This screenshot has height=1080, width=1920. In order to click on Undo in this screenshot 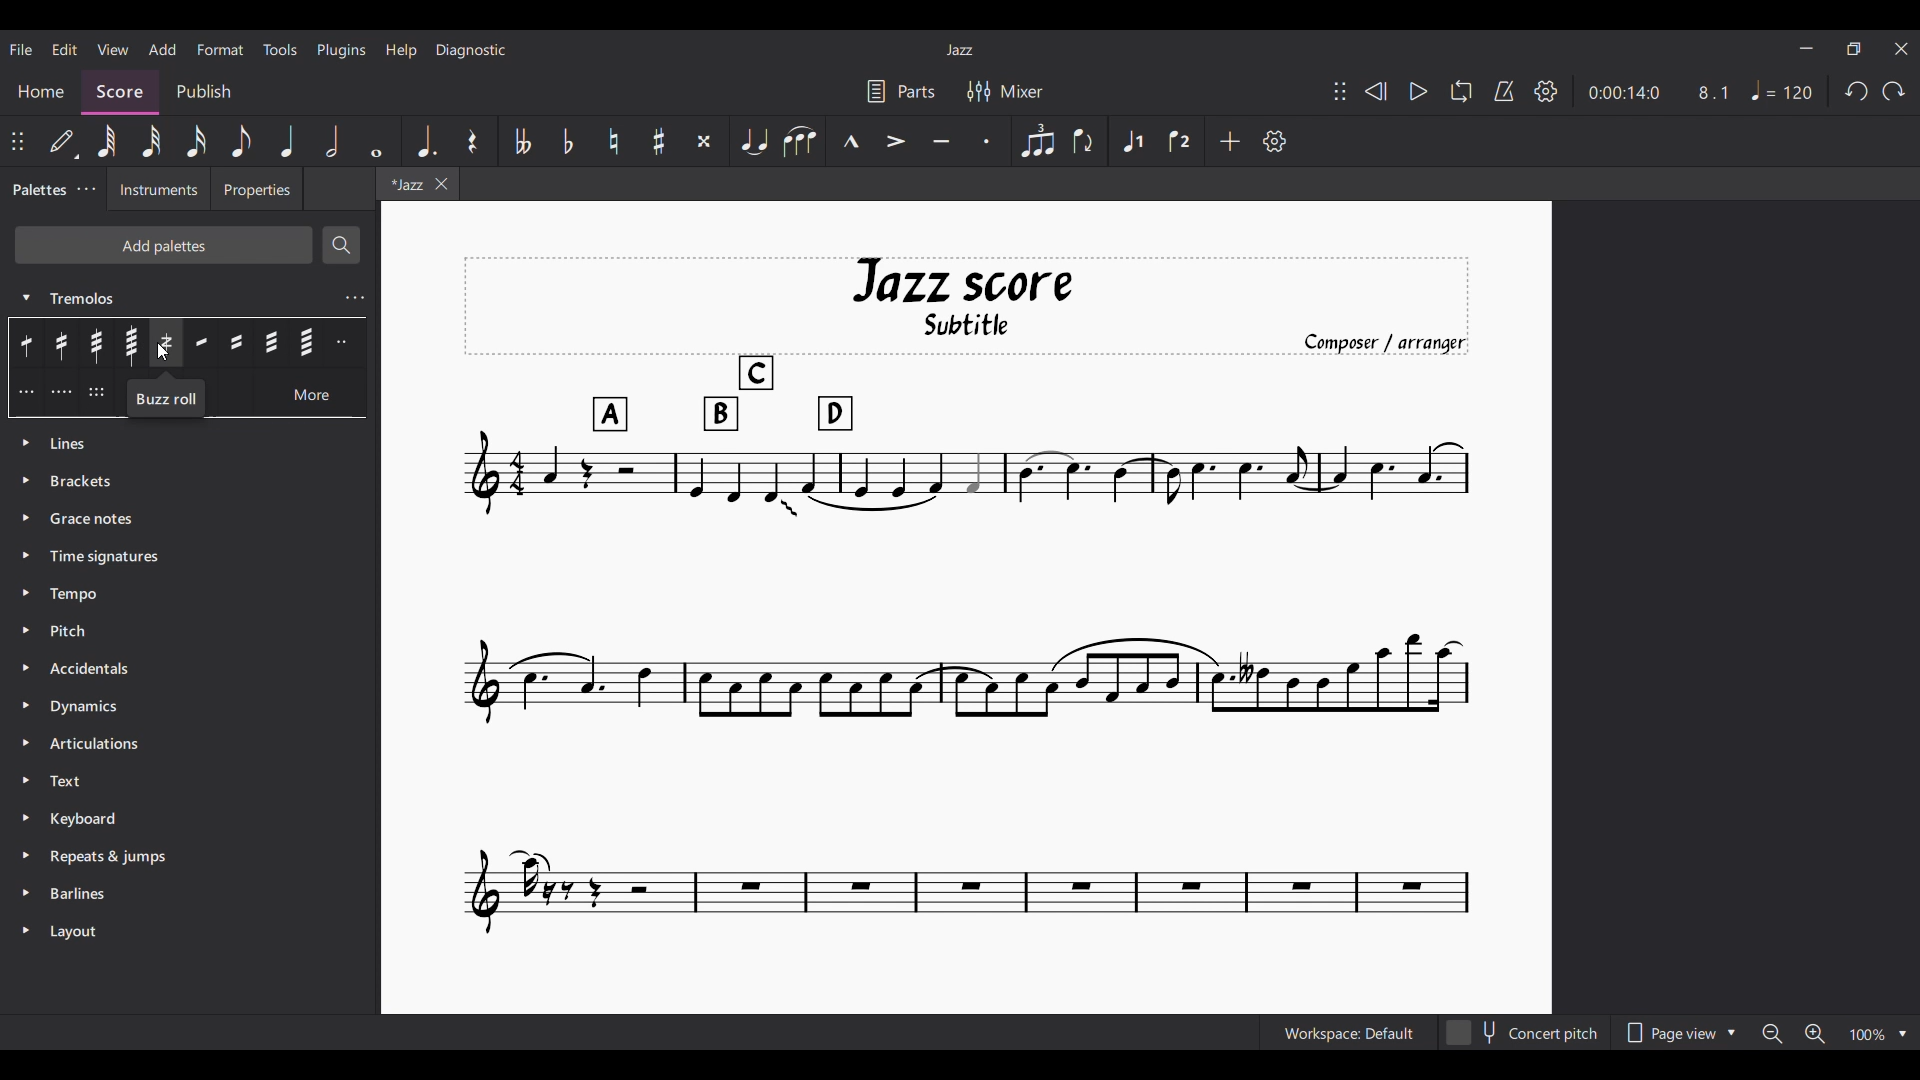, I will do `click(1857, 91)`.